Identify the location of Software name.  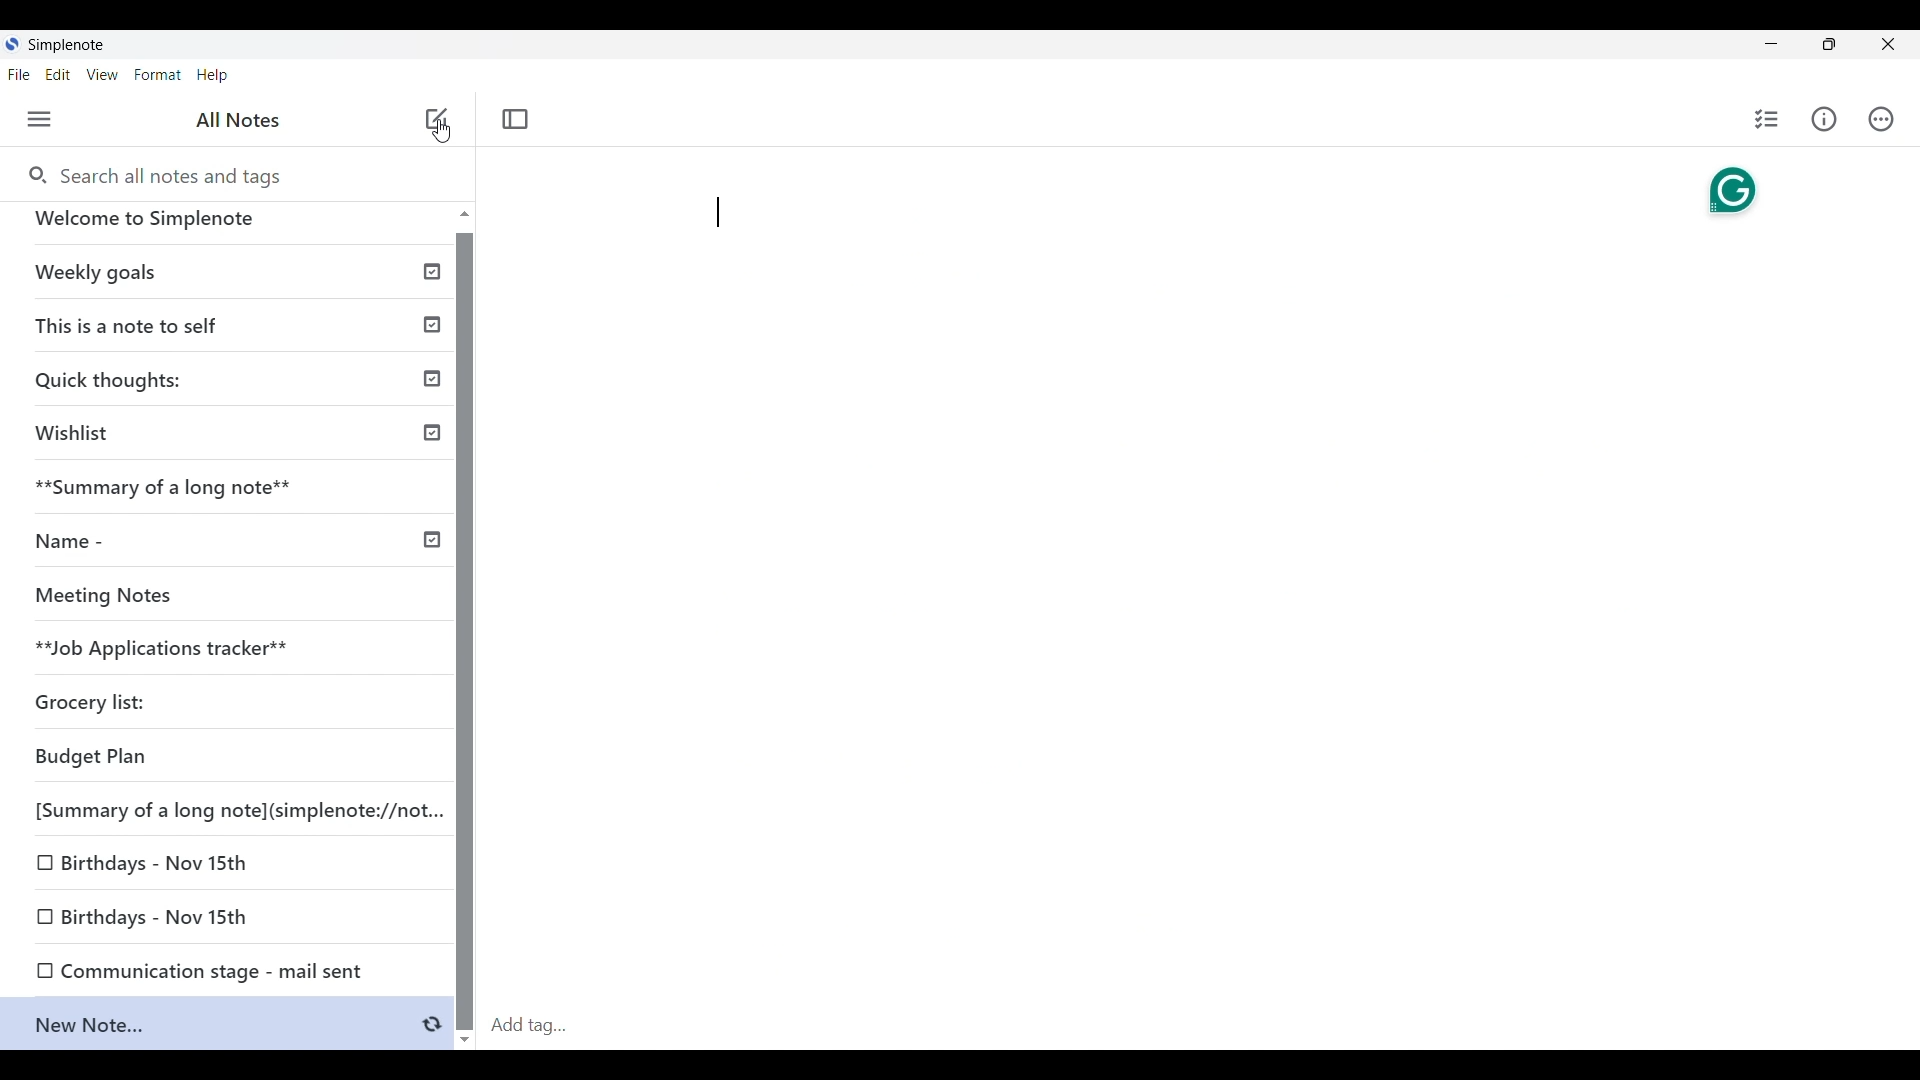
(66, 45).